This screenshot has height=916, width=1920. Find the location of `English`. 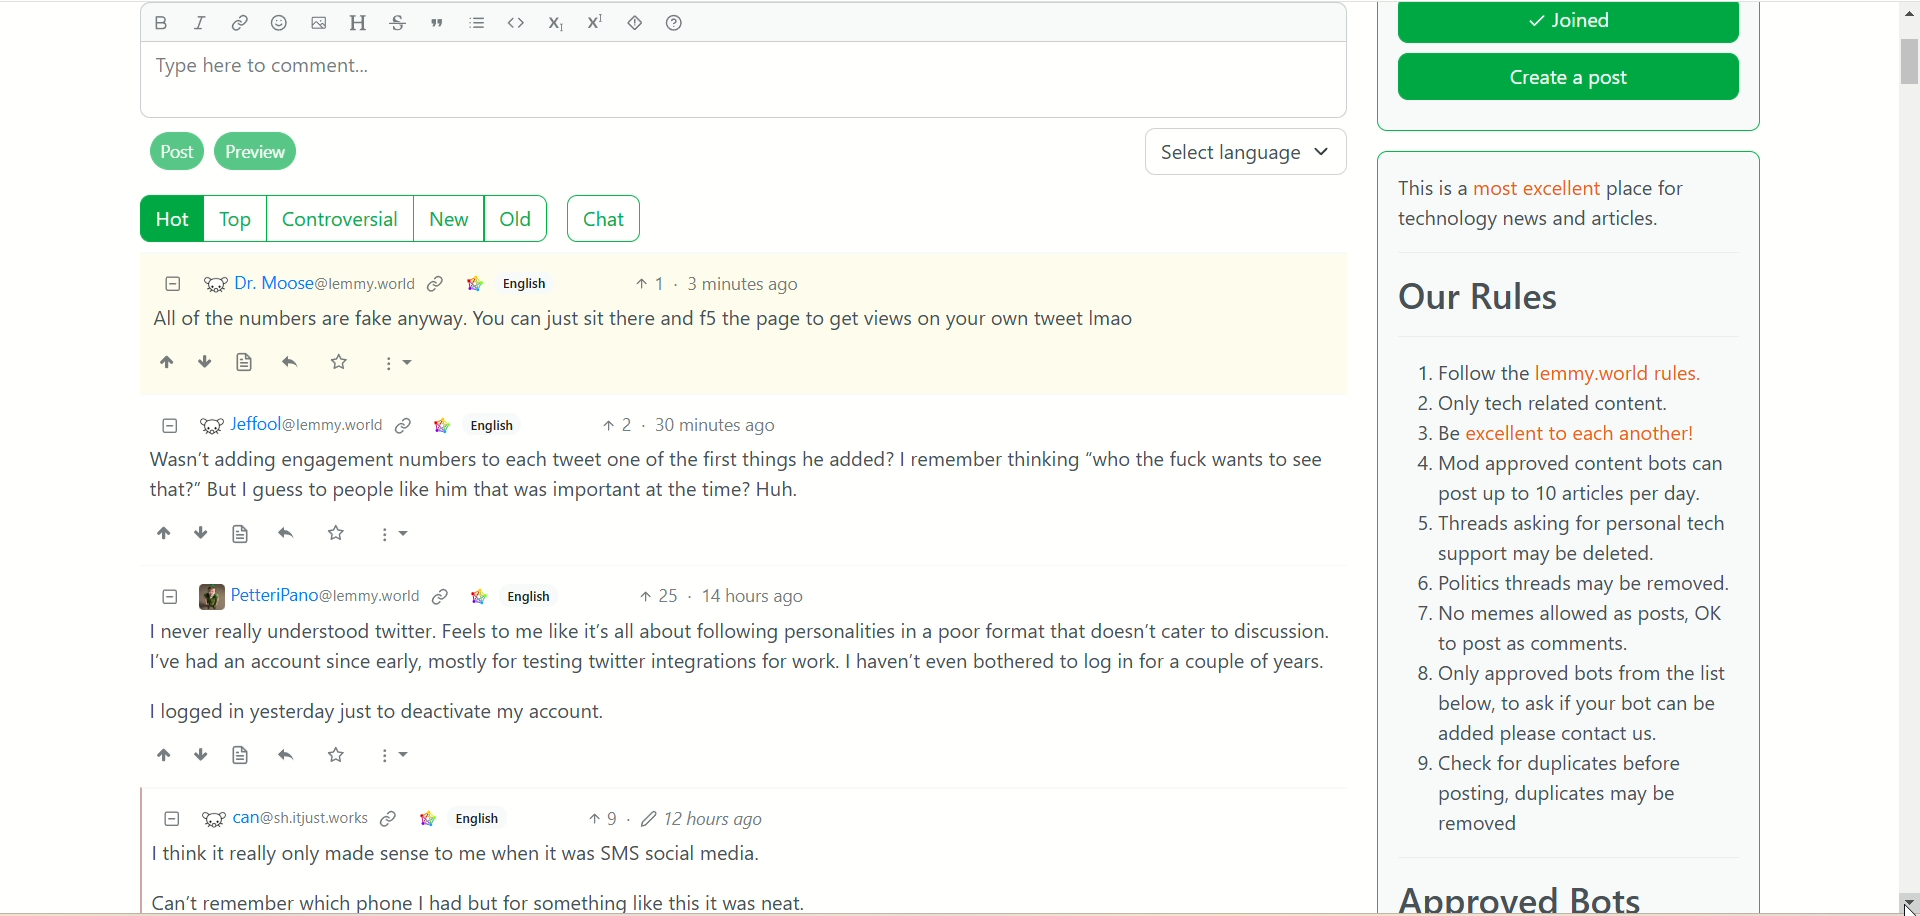

English is located at coordinates (526, 597).